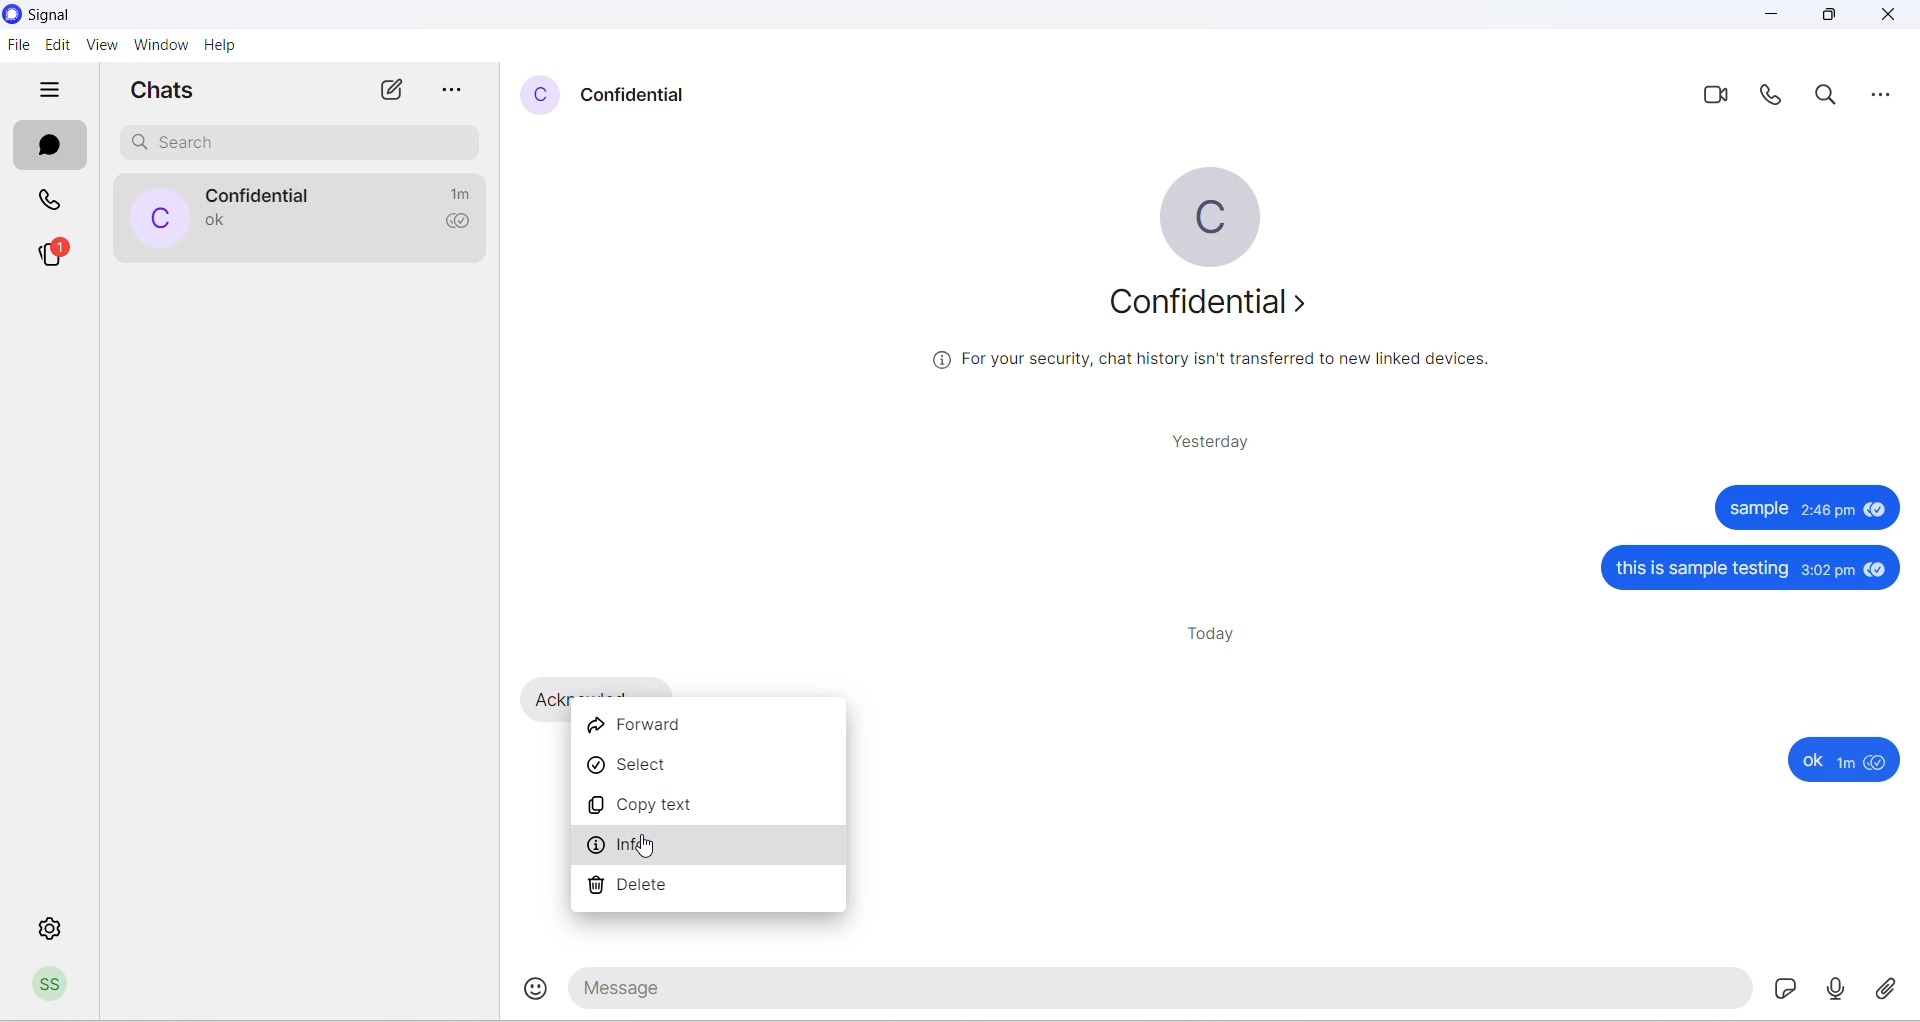  Describe the element at coordinates (459, 221) in the screenshot. I see `read recipient` at that location.